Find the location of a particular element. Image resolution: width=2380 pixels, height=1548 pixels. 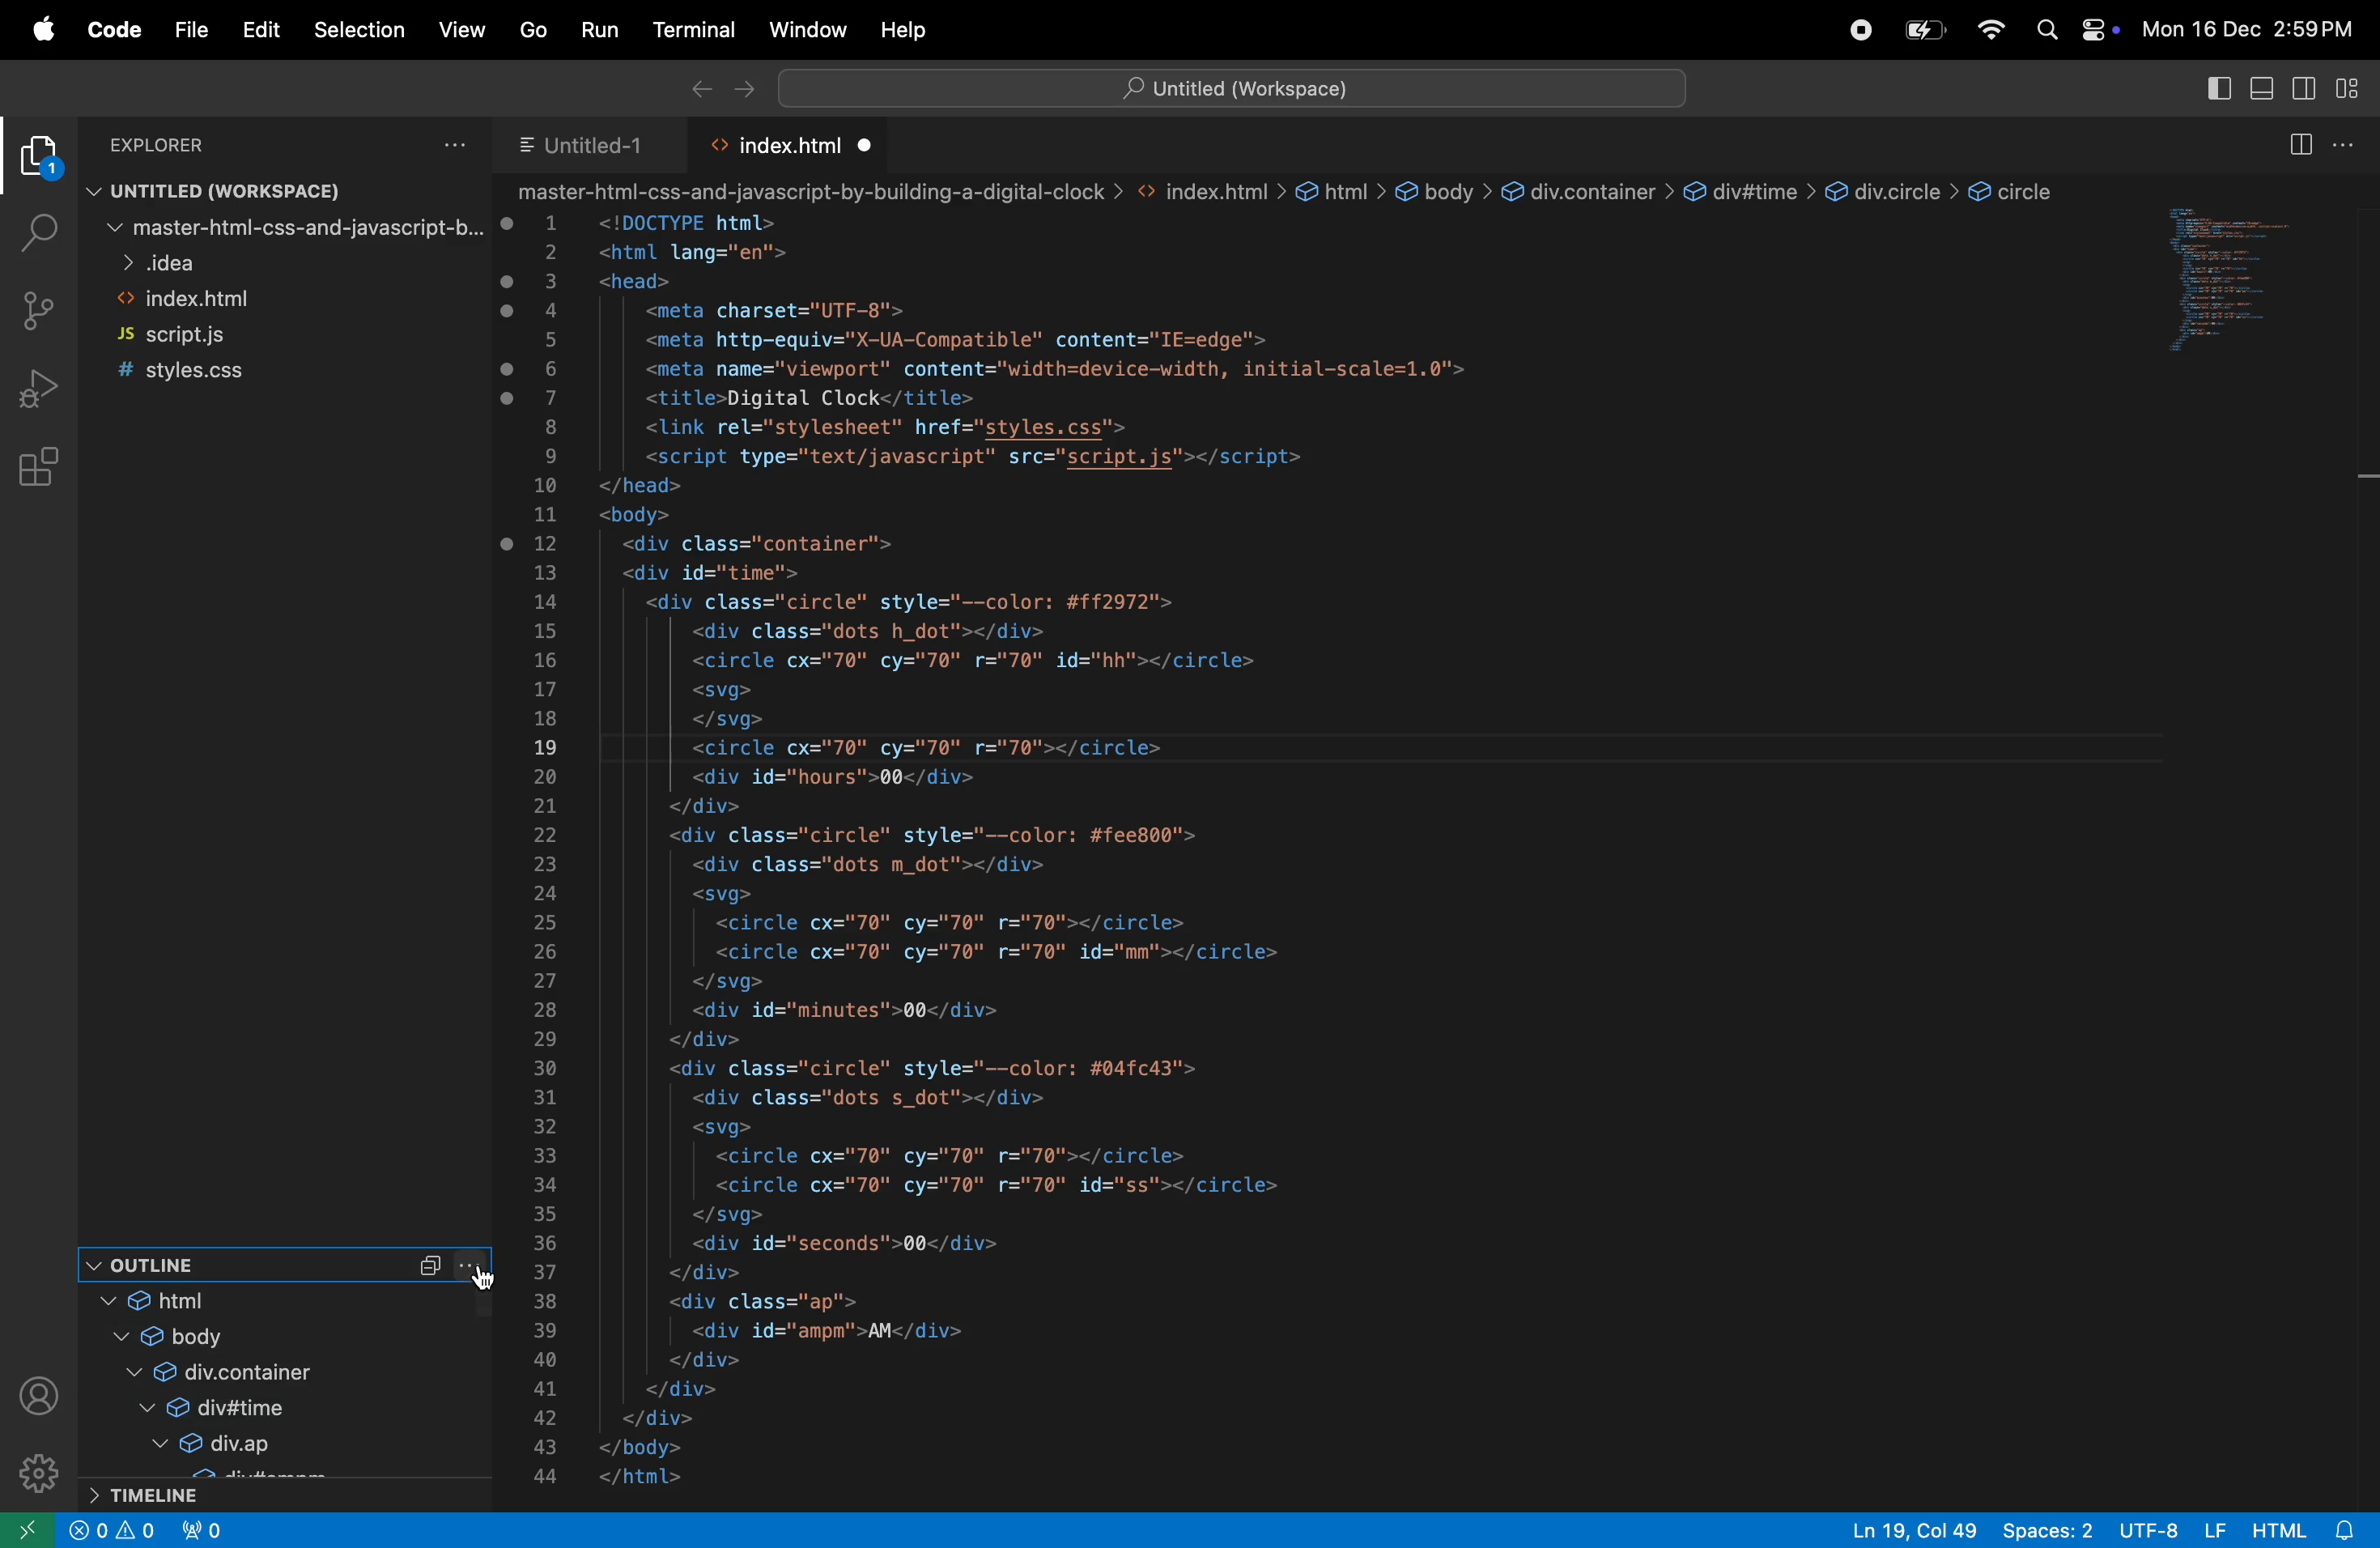

backward is located at coordinates (694, 86).